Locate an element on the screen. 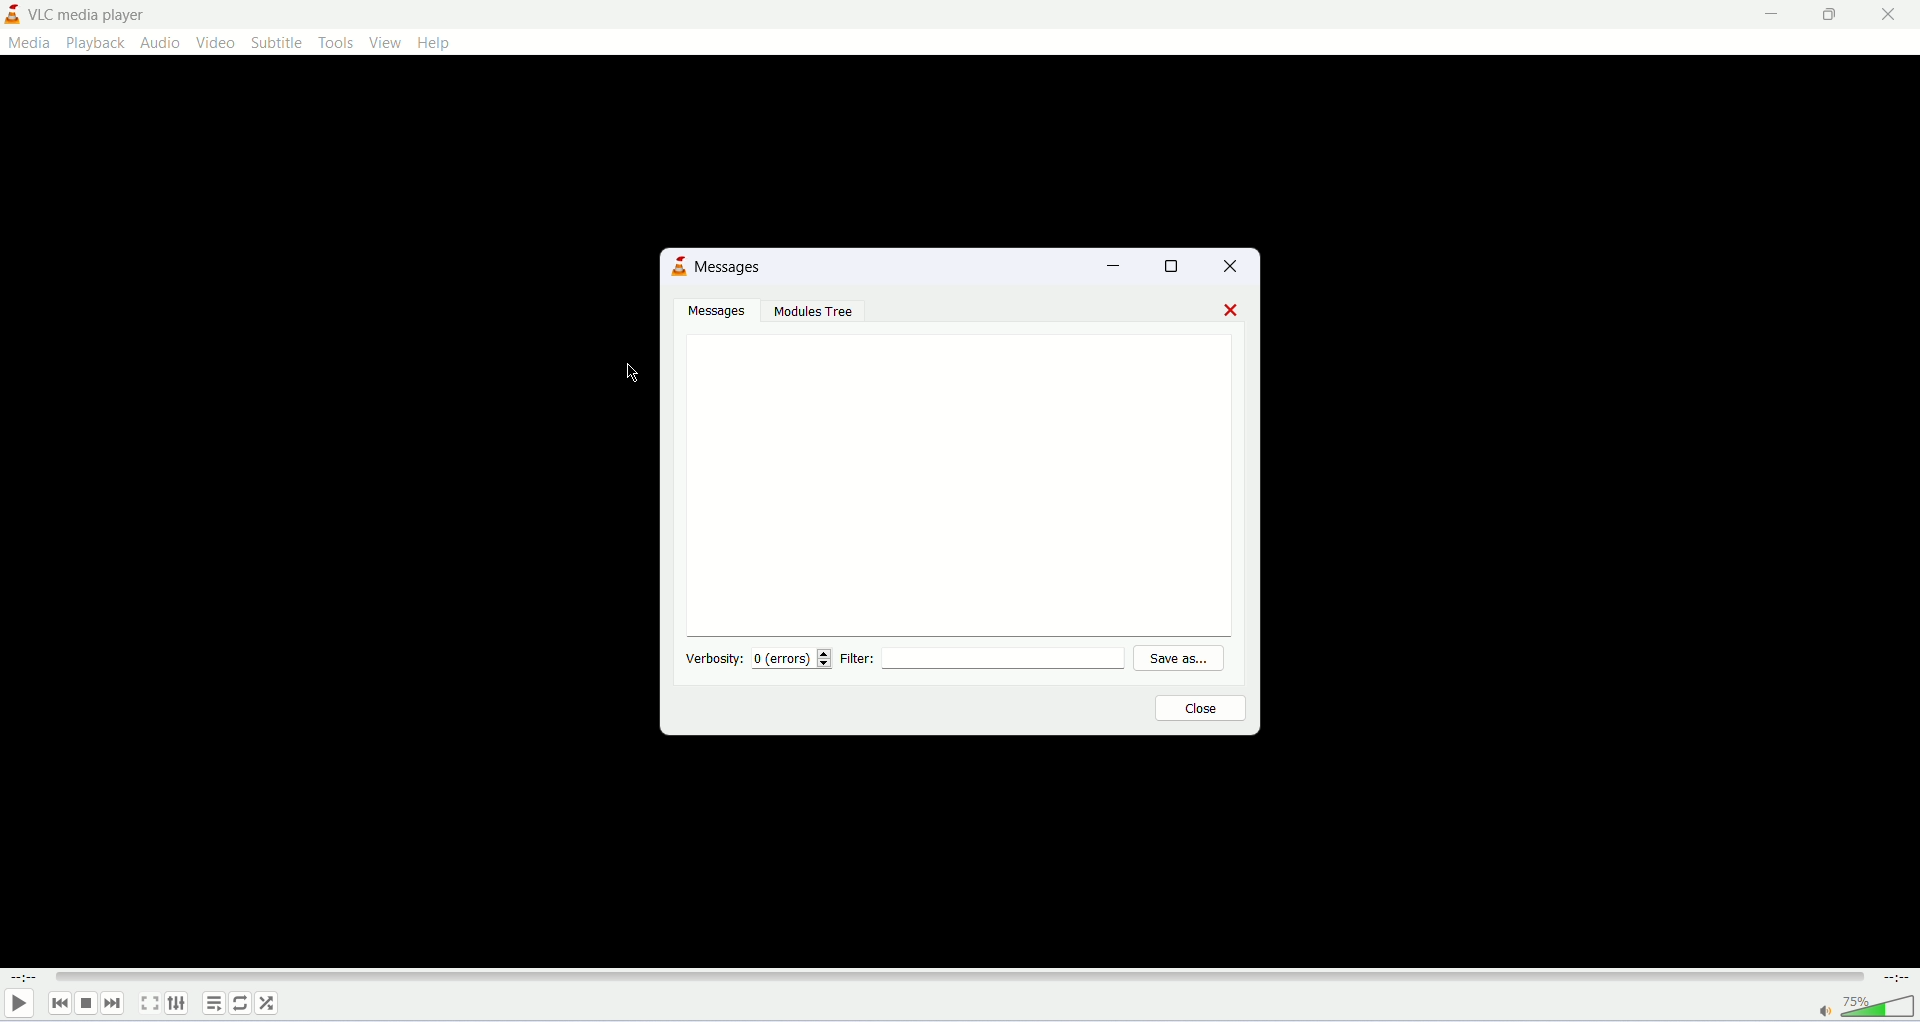 The height and width of the screenshot is (1022, 1920). fullscreen is located at coordinates (147, 1003).